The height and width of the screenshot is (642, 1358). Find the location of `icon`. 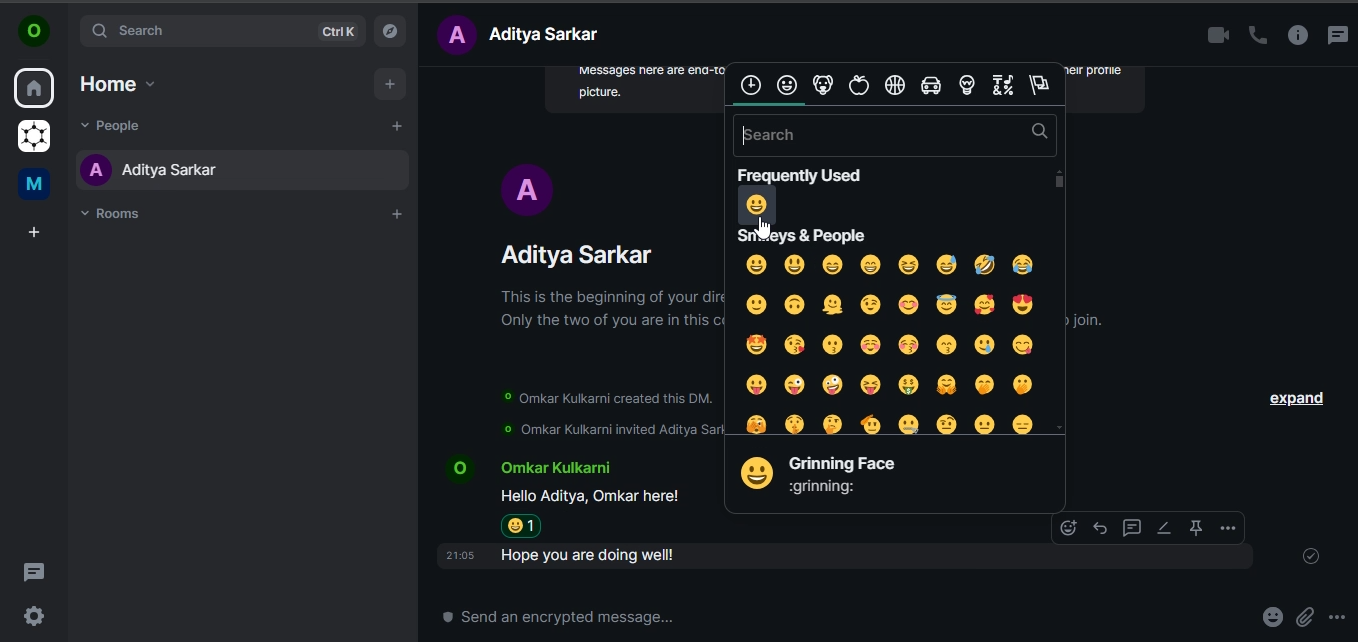

icon is located at coordinates (34, 32).